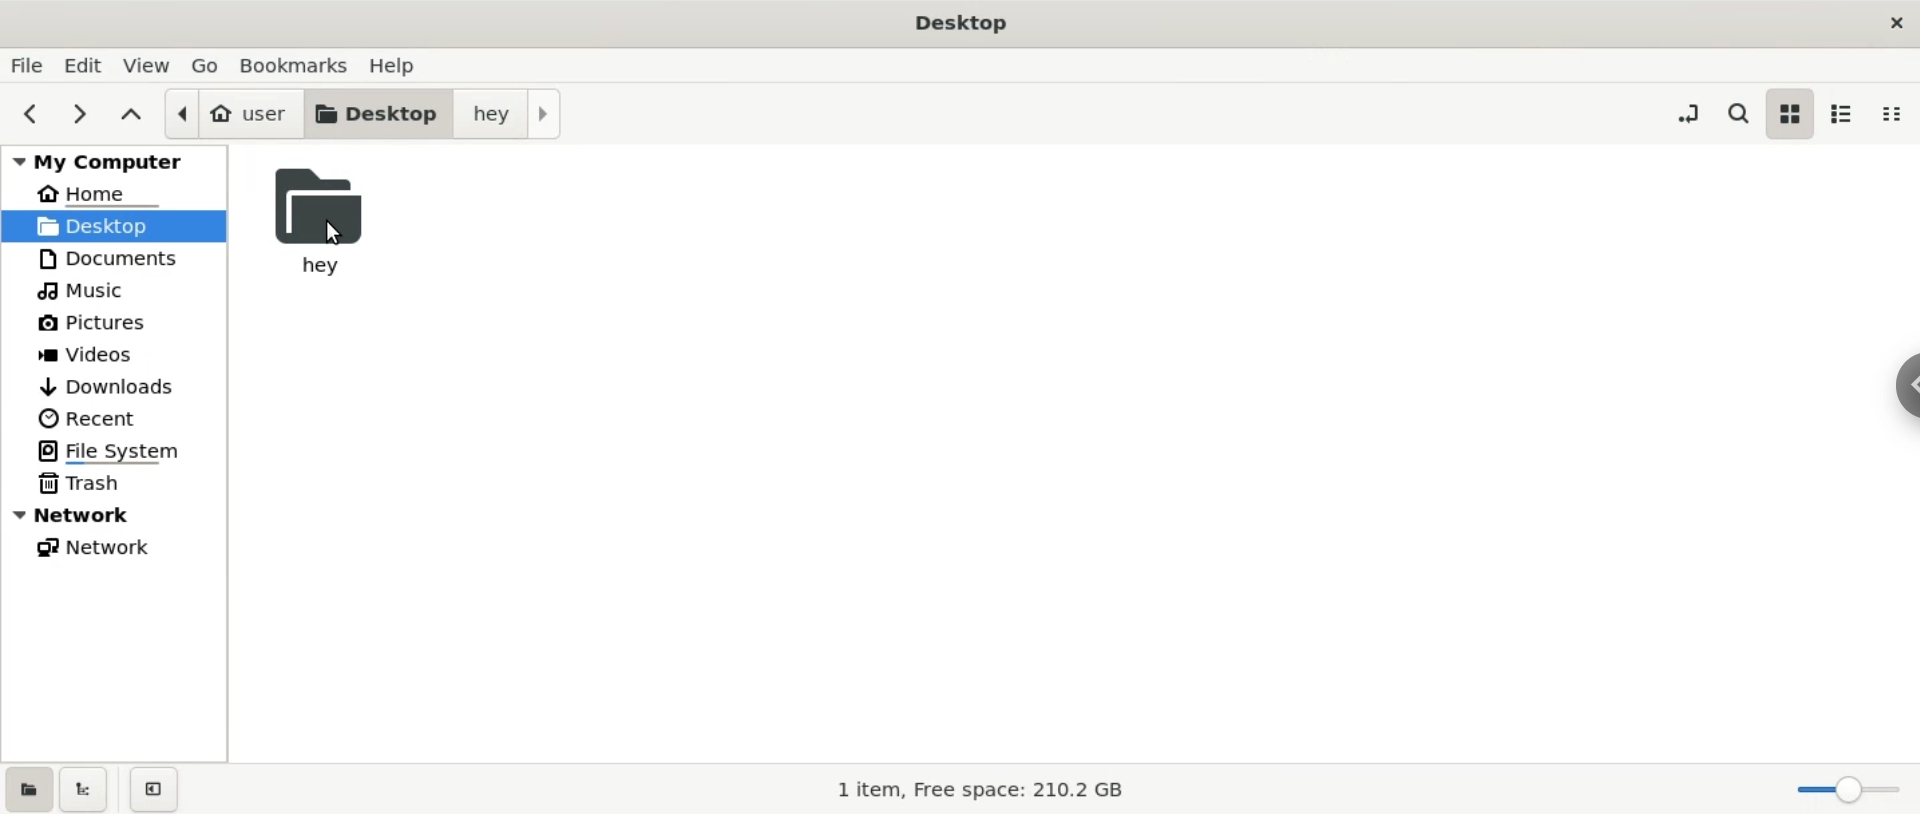  What do you see at coordinates (79, 115) in the screenshot?
I see `next` at bounding box center [79, 115].